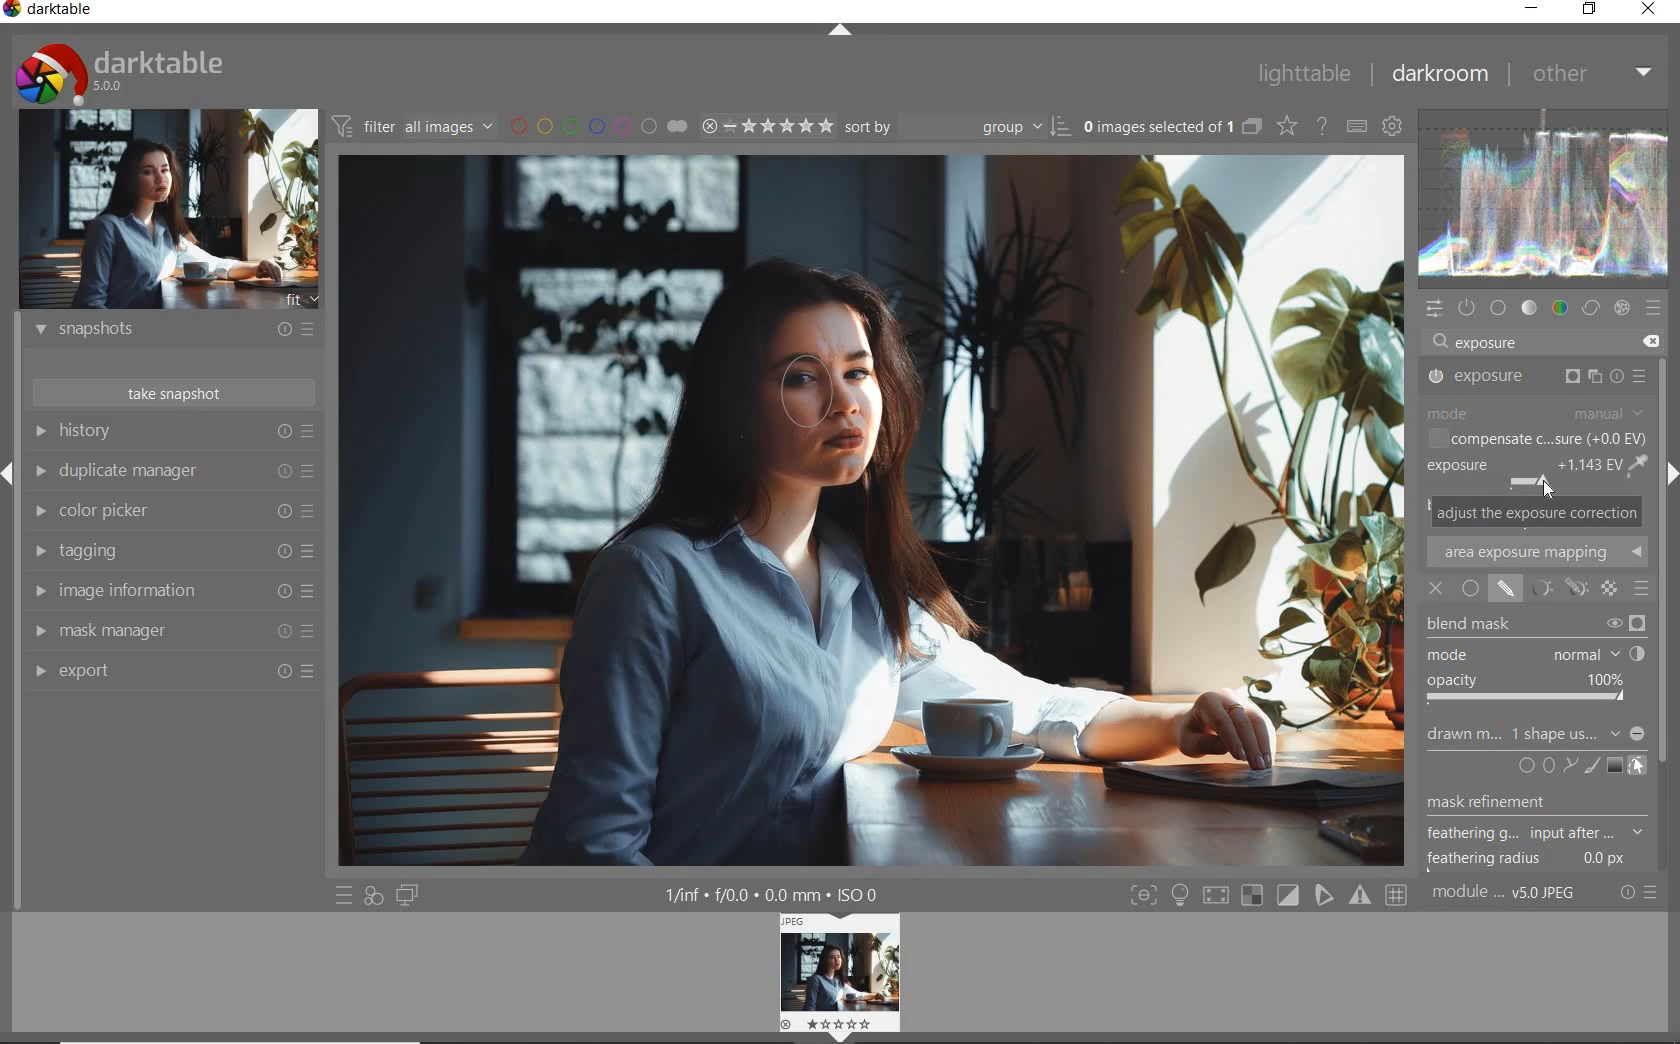 The width and height of the screenshot is (1680, 1044). Describe the element at coordinates (171, 430) in the screenshot. I see `history` at that location.